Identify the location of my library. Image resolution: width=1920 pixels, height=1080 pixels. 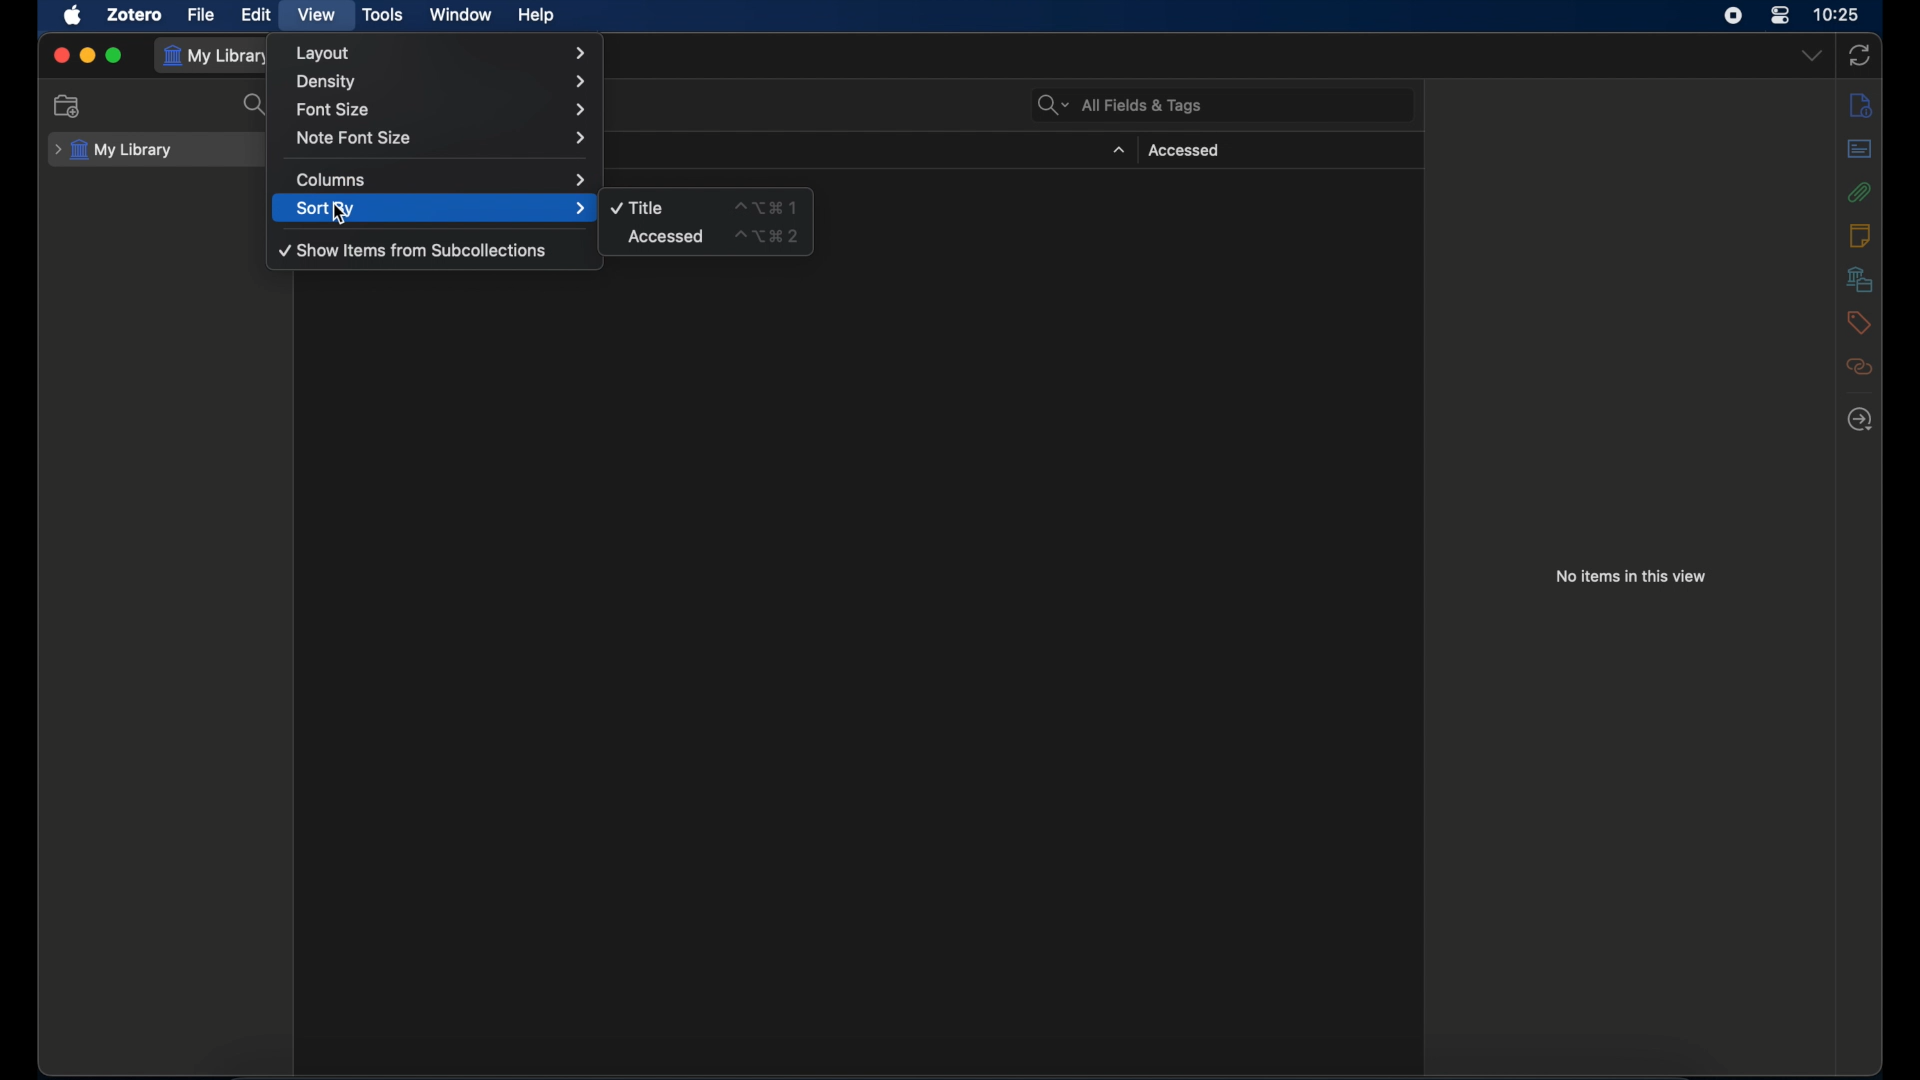
(217, 56).